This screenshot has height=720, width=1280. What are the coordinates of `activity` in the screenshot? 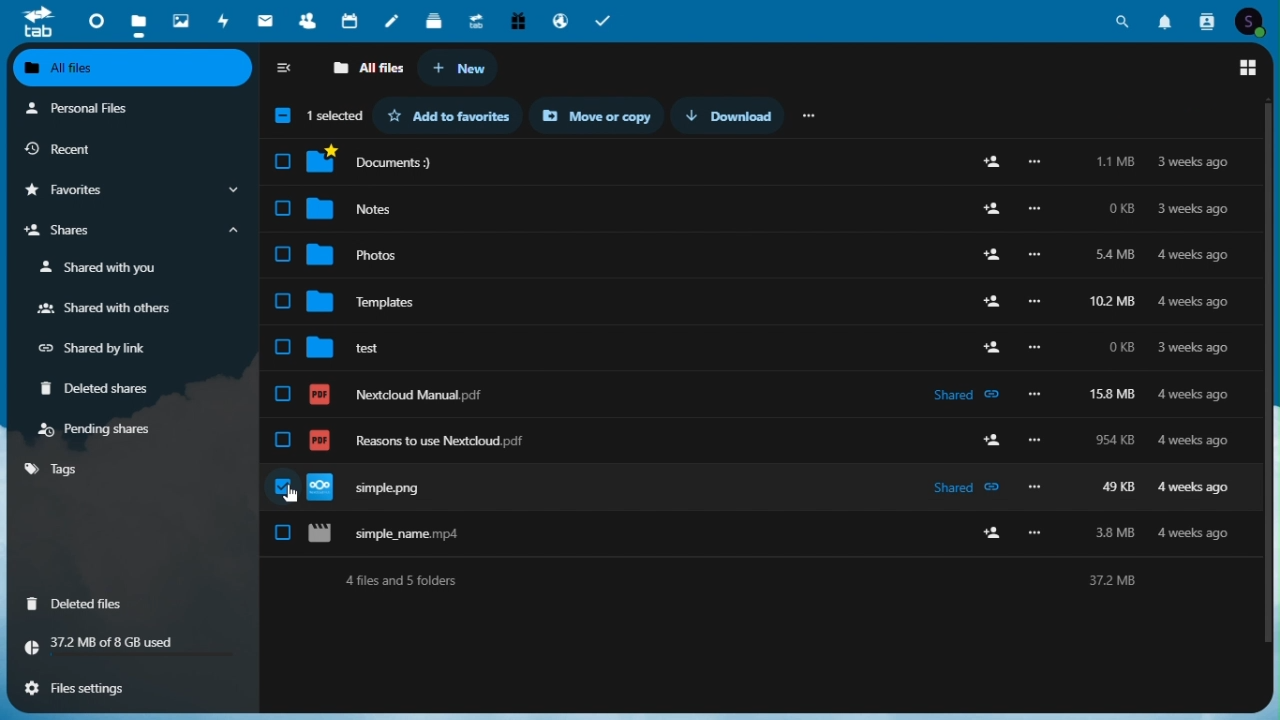 It's located at (227, 20).